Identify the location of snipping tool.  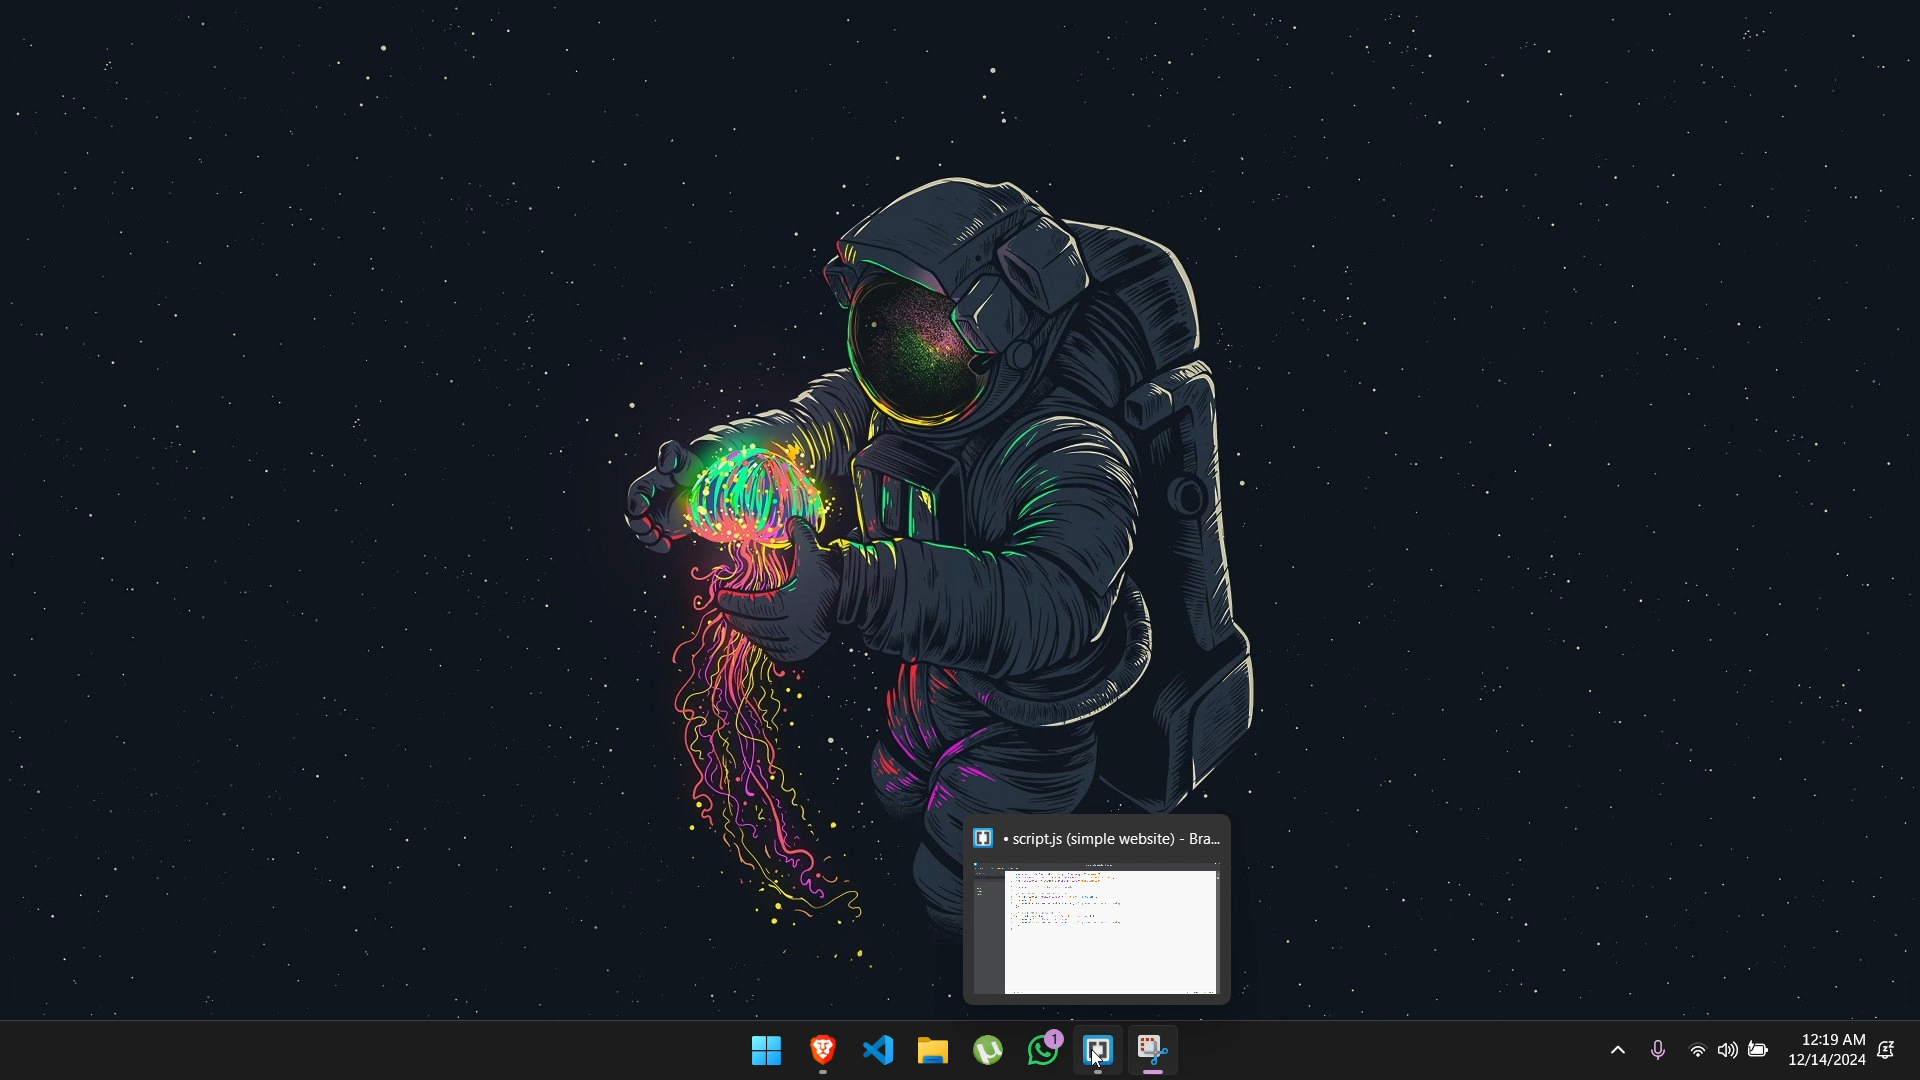
(1152, 1053).